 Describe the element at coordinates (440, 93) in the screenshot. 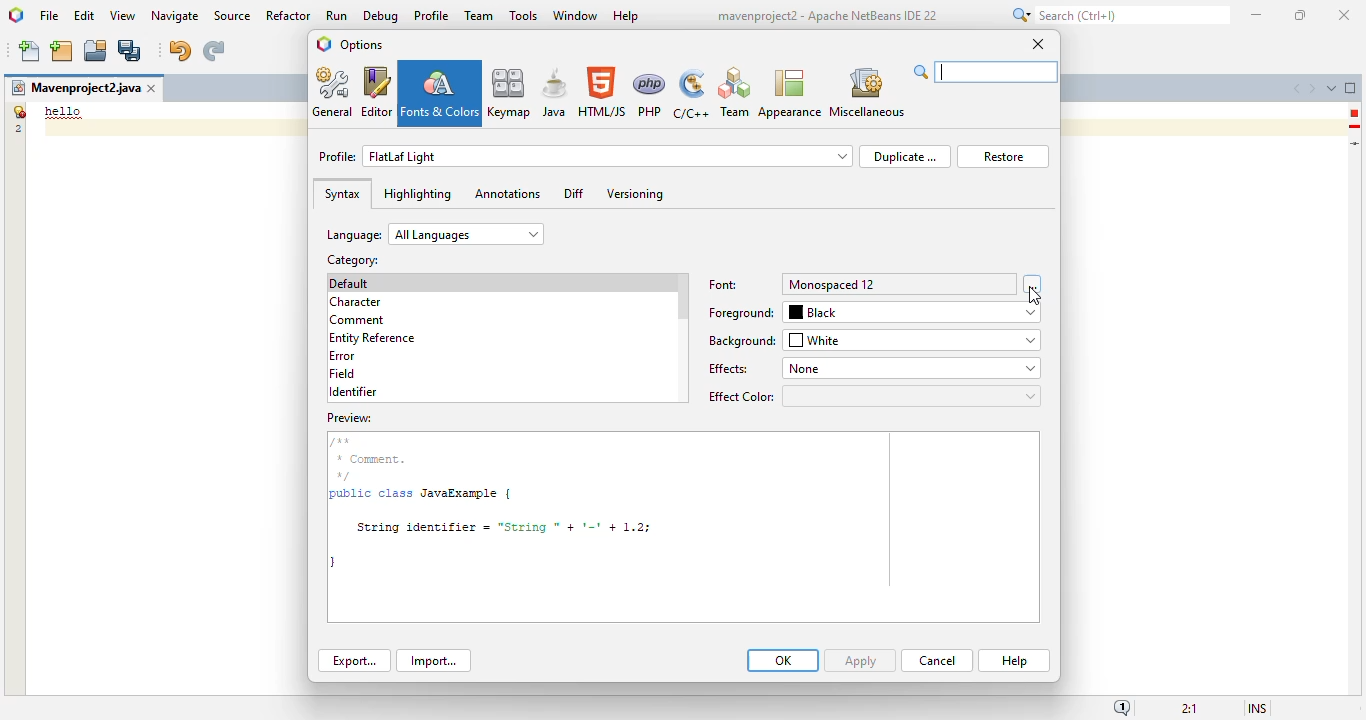

I see `fonts & colors` at that location.